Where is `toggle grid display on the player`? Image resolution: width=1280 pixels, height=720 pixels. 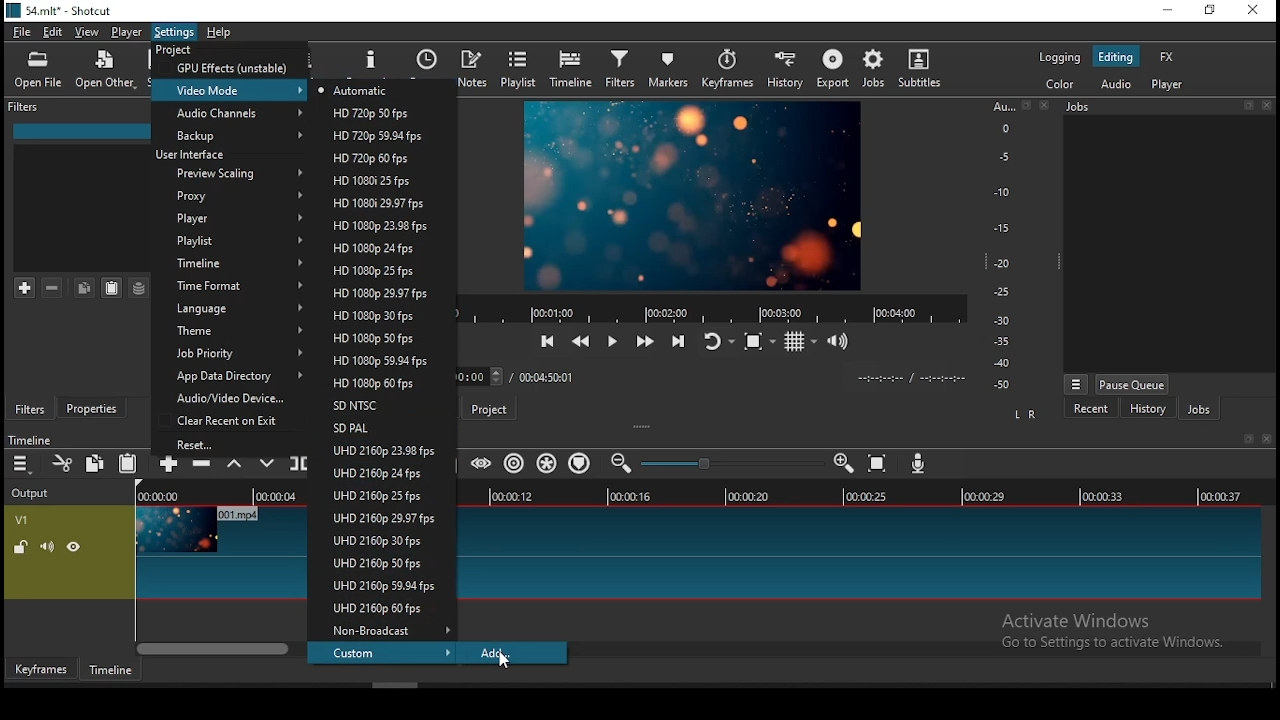
toggle grid display on the player is located at coordinates (801, 339).